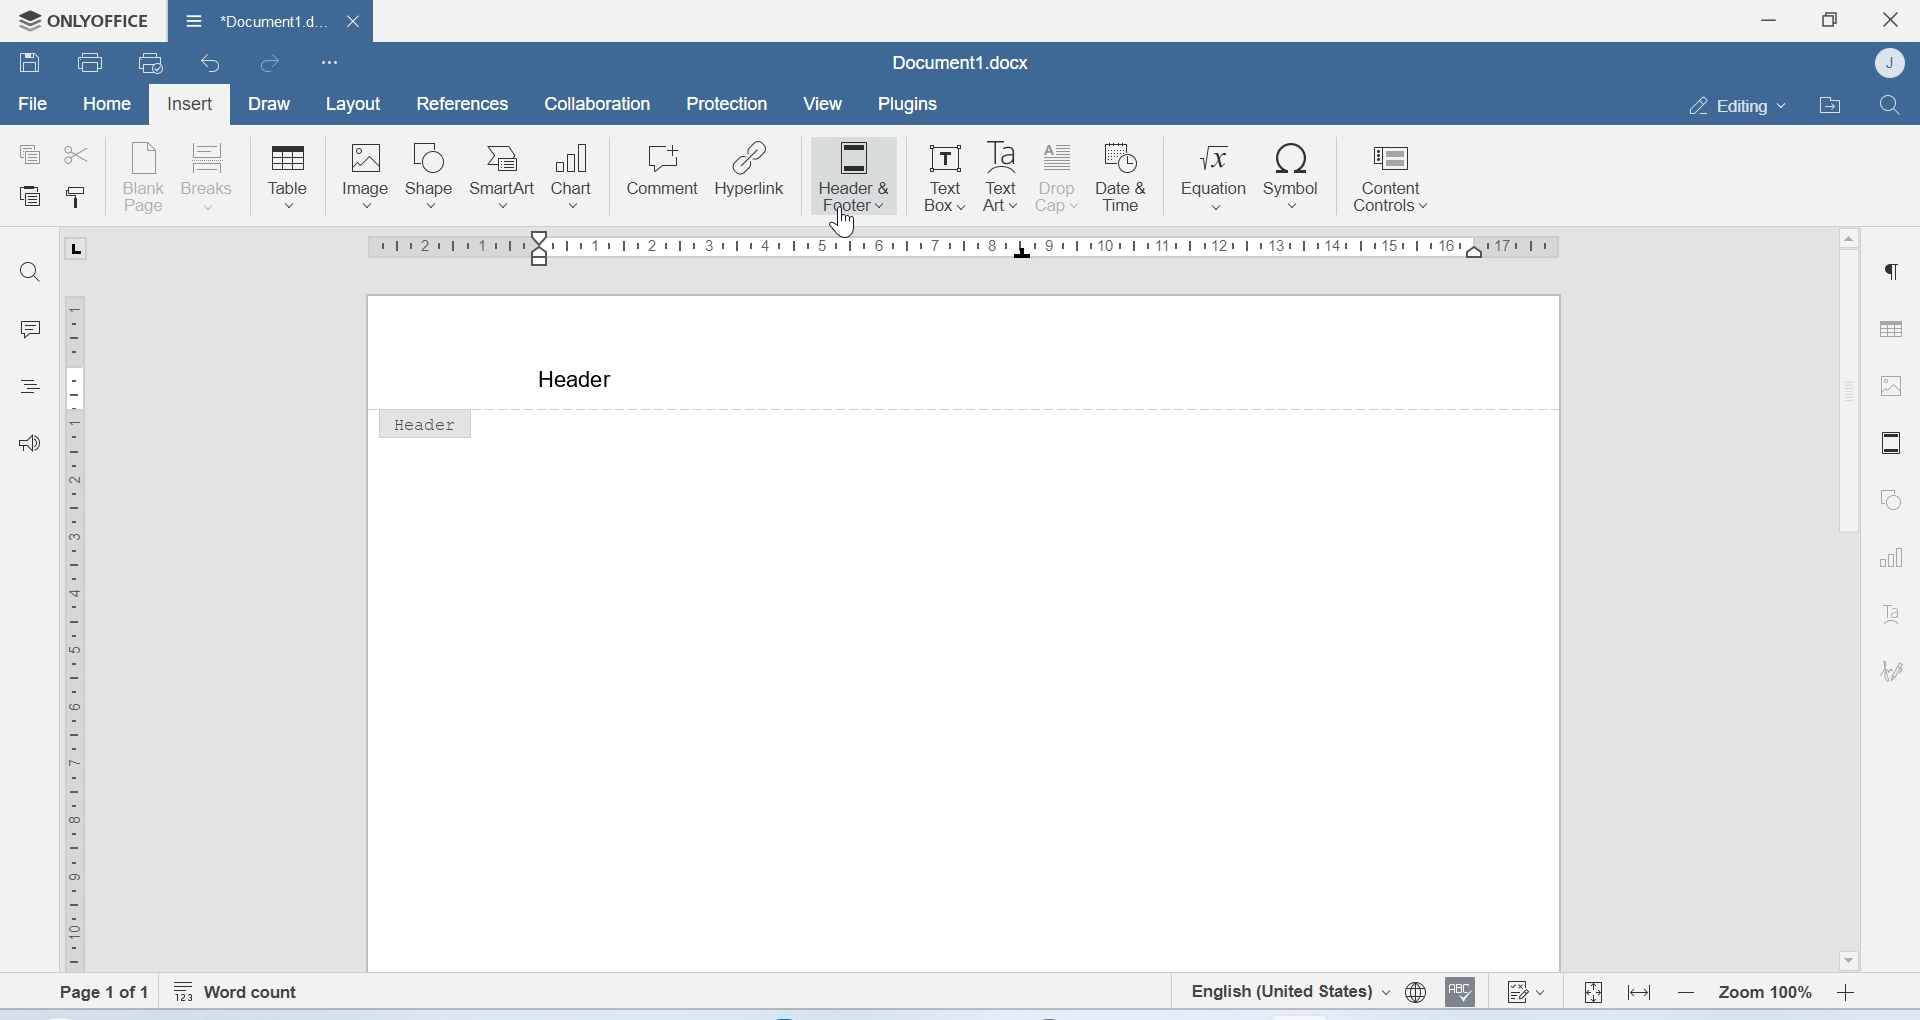  I want to click on Document1.docx, so click(270, 23).